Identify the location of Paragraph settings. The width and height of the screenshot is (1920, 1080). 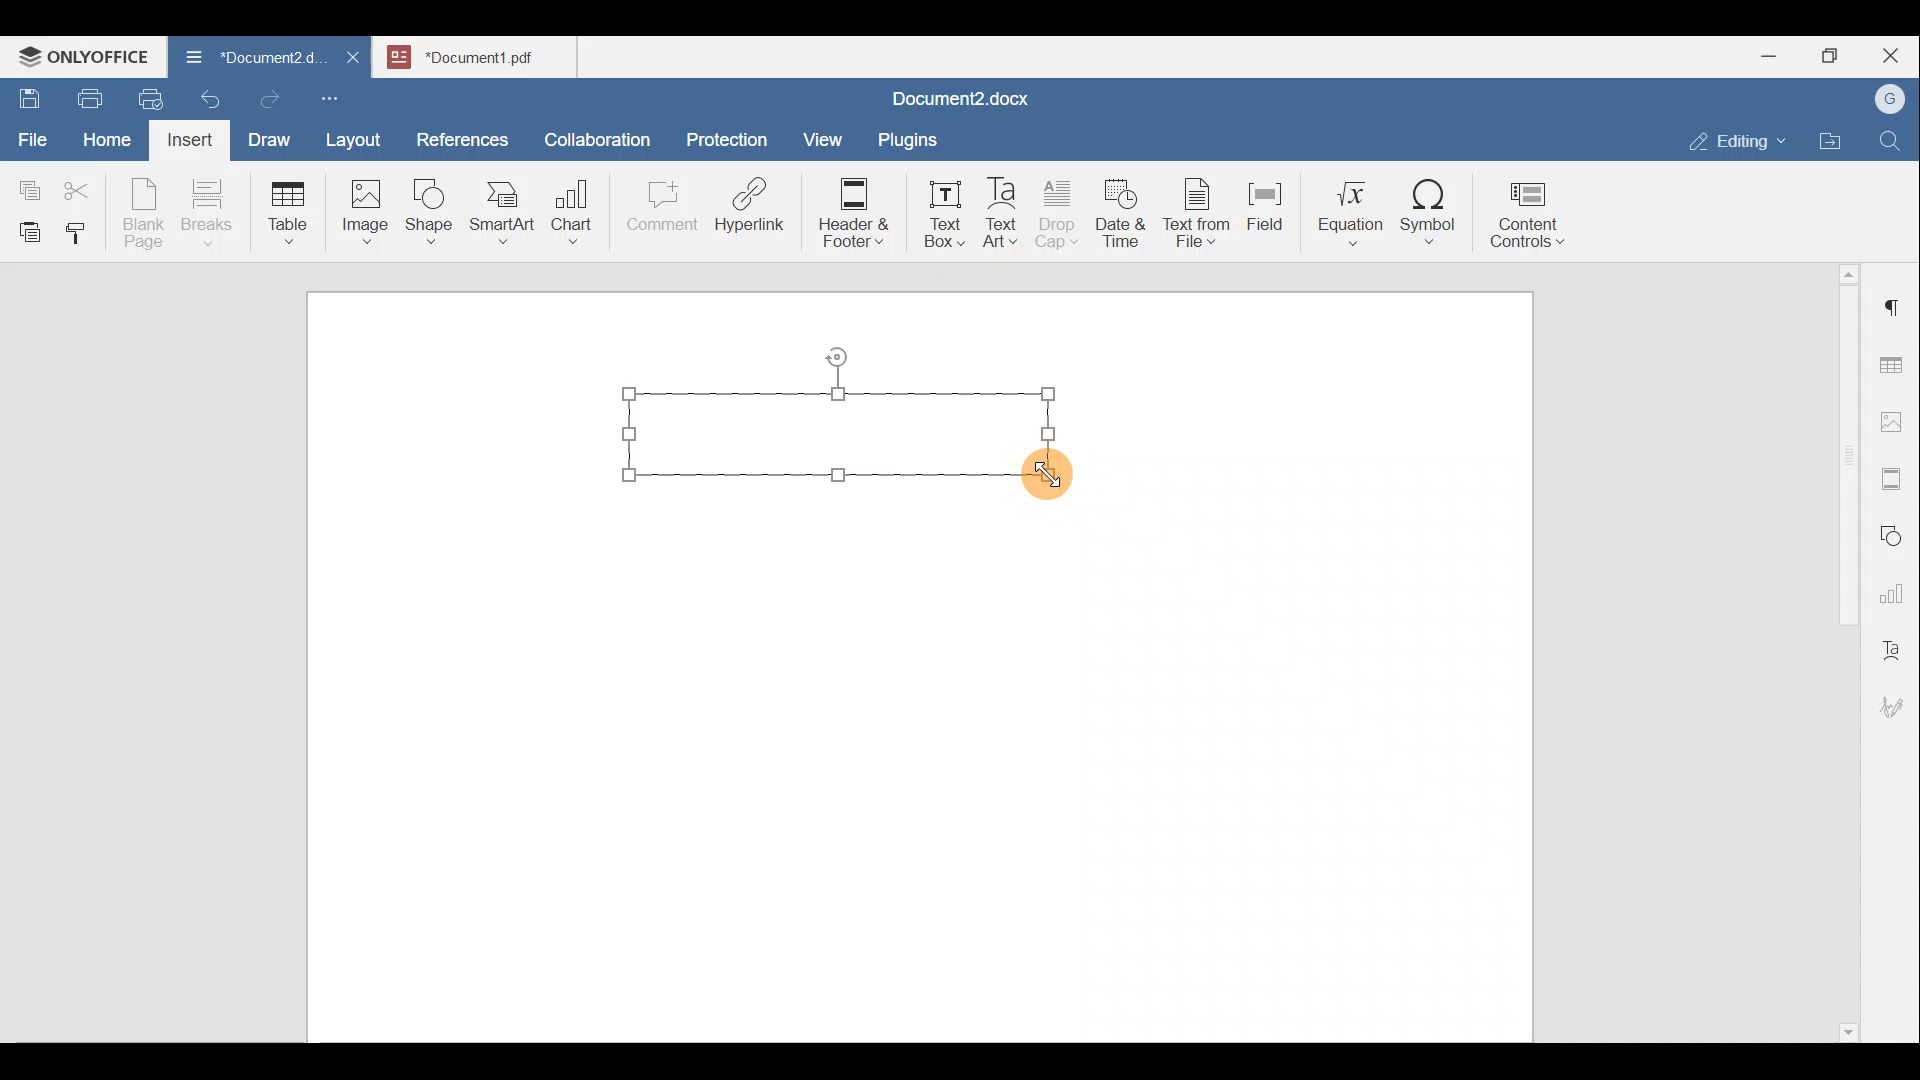
(1894, 299).